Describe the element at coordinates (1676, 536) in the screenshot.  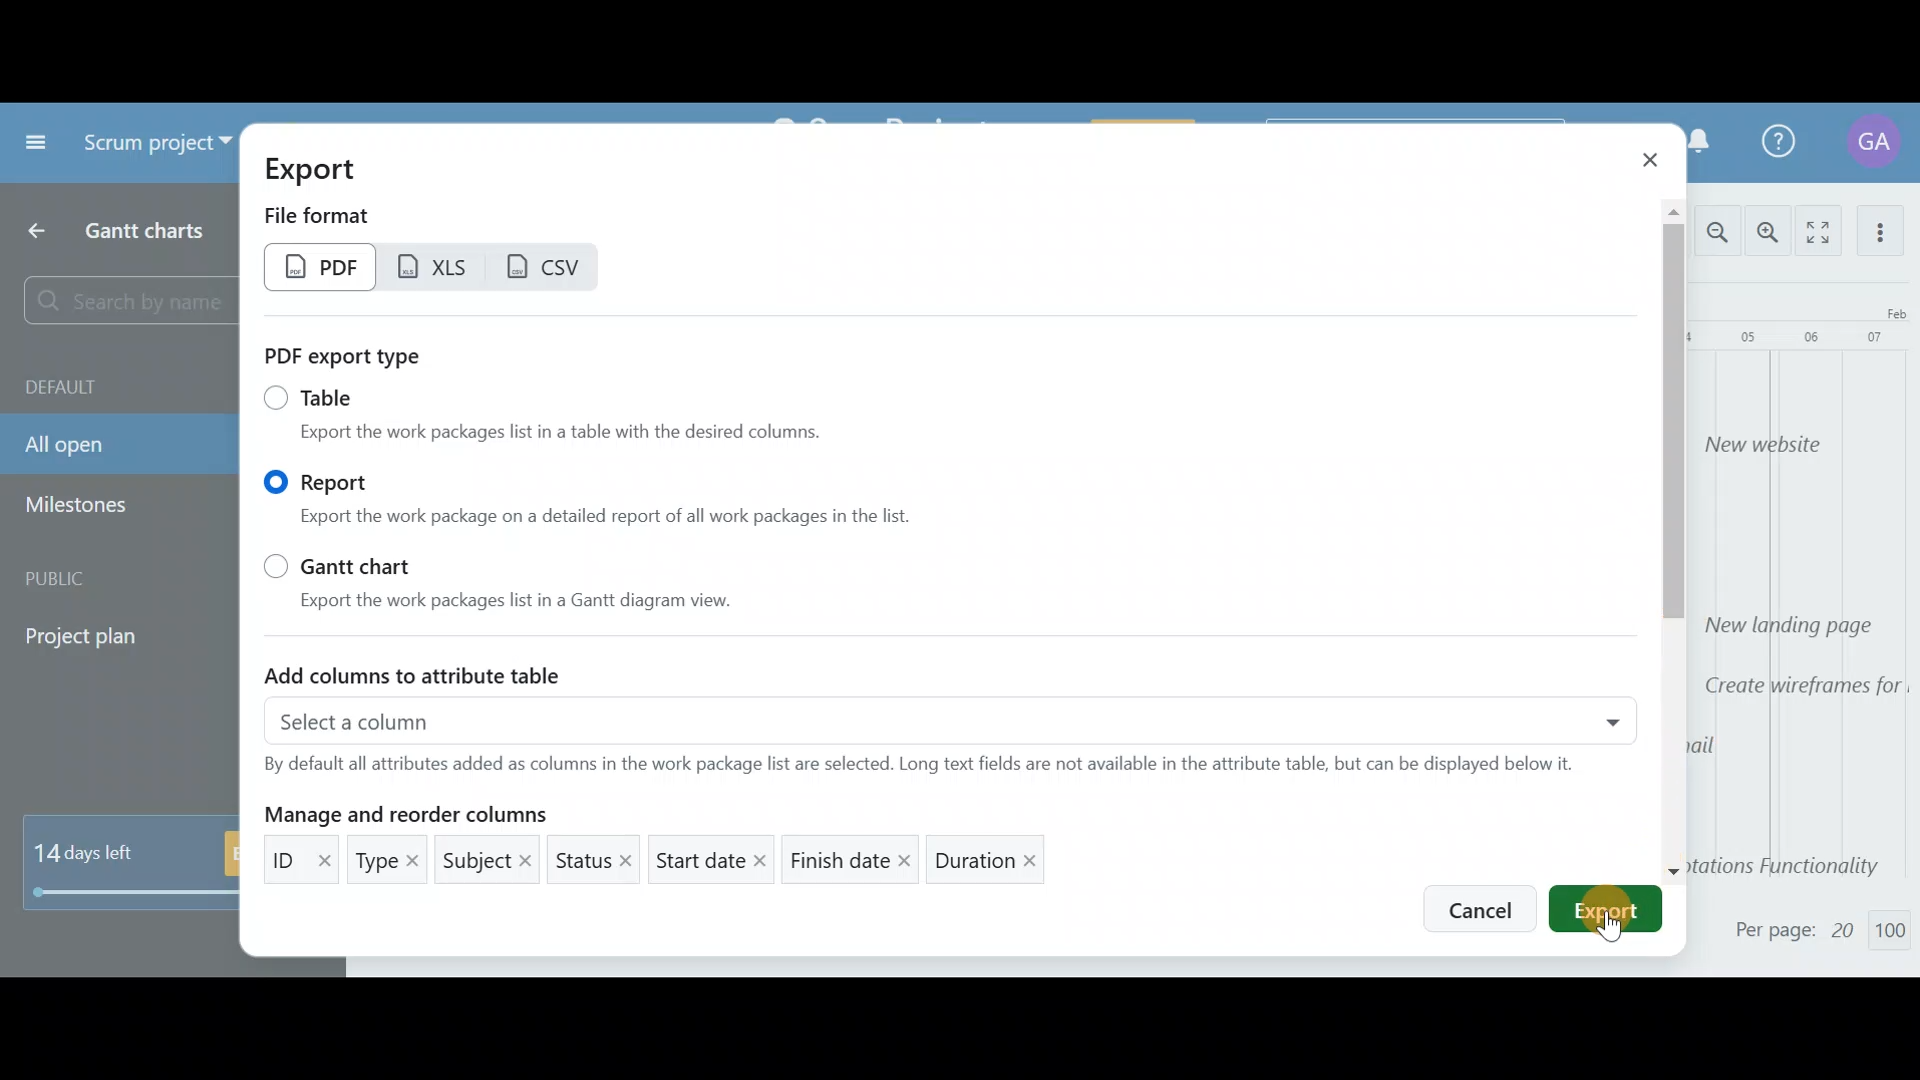
I see `Scroll bar` at that location.